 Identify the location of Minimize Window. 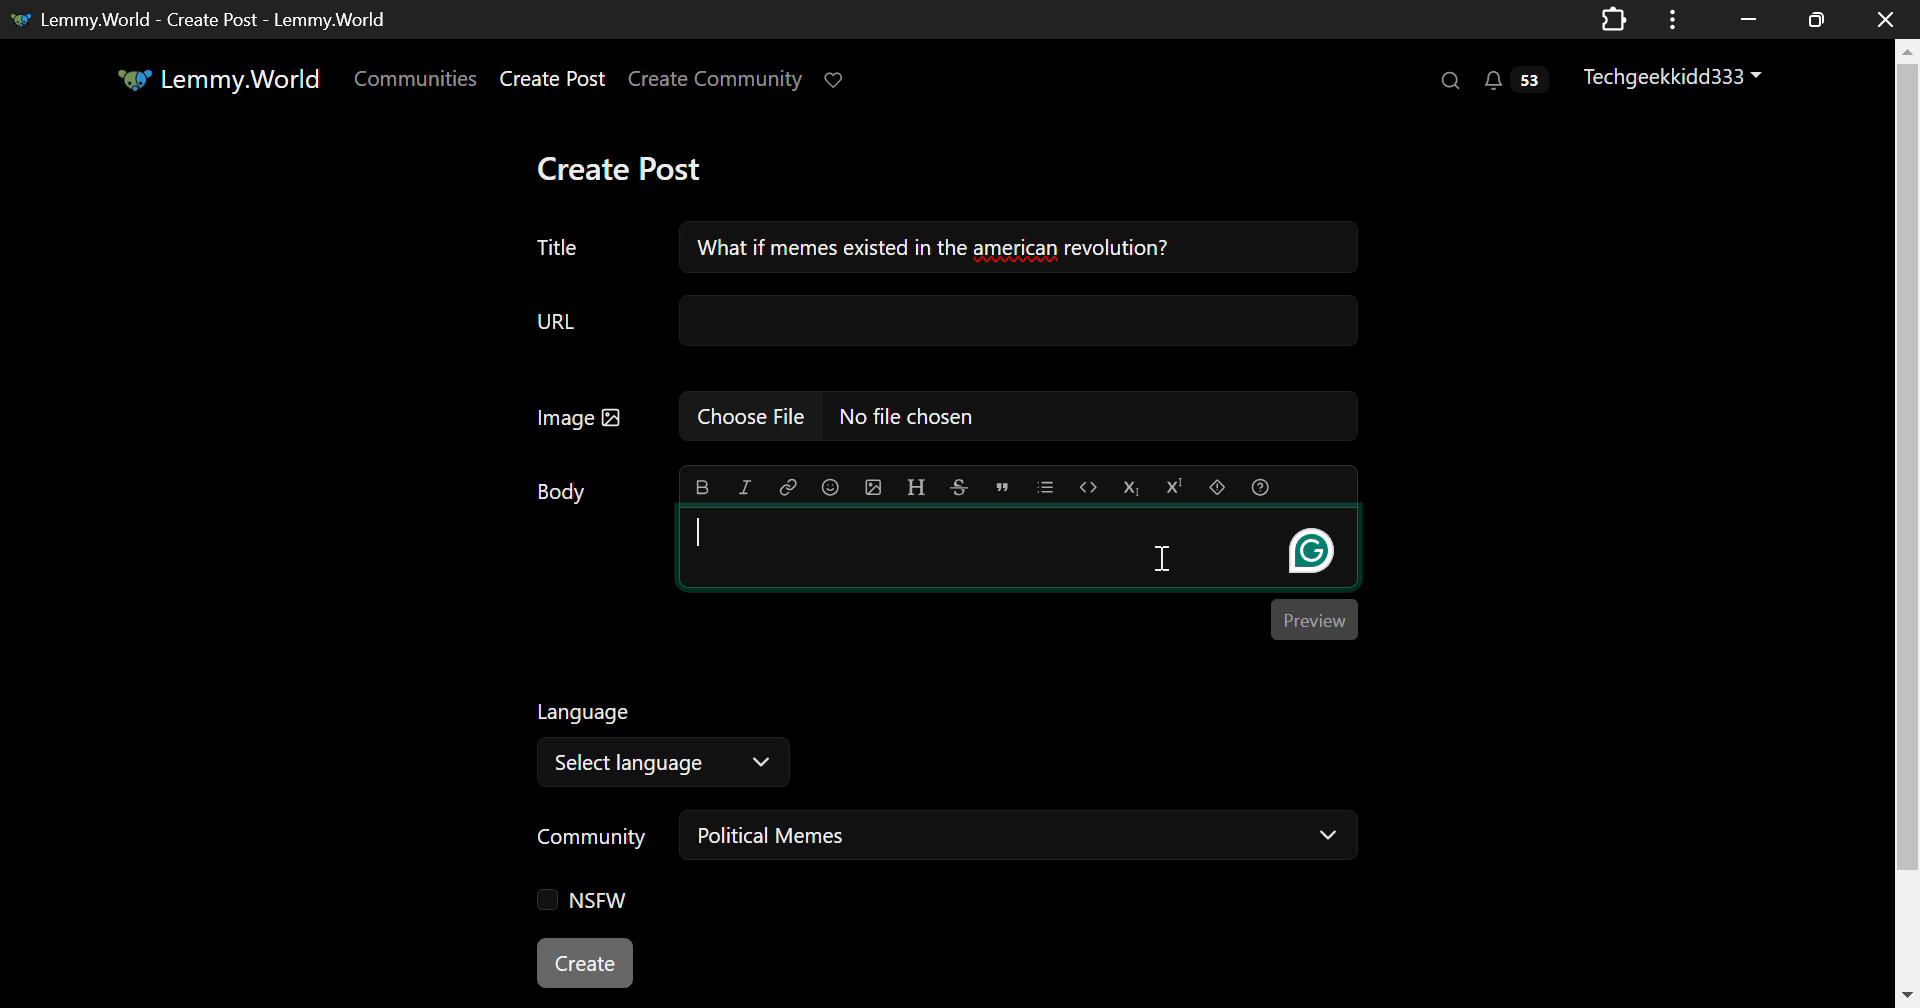
(1813, 20).